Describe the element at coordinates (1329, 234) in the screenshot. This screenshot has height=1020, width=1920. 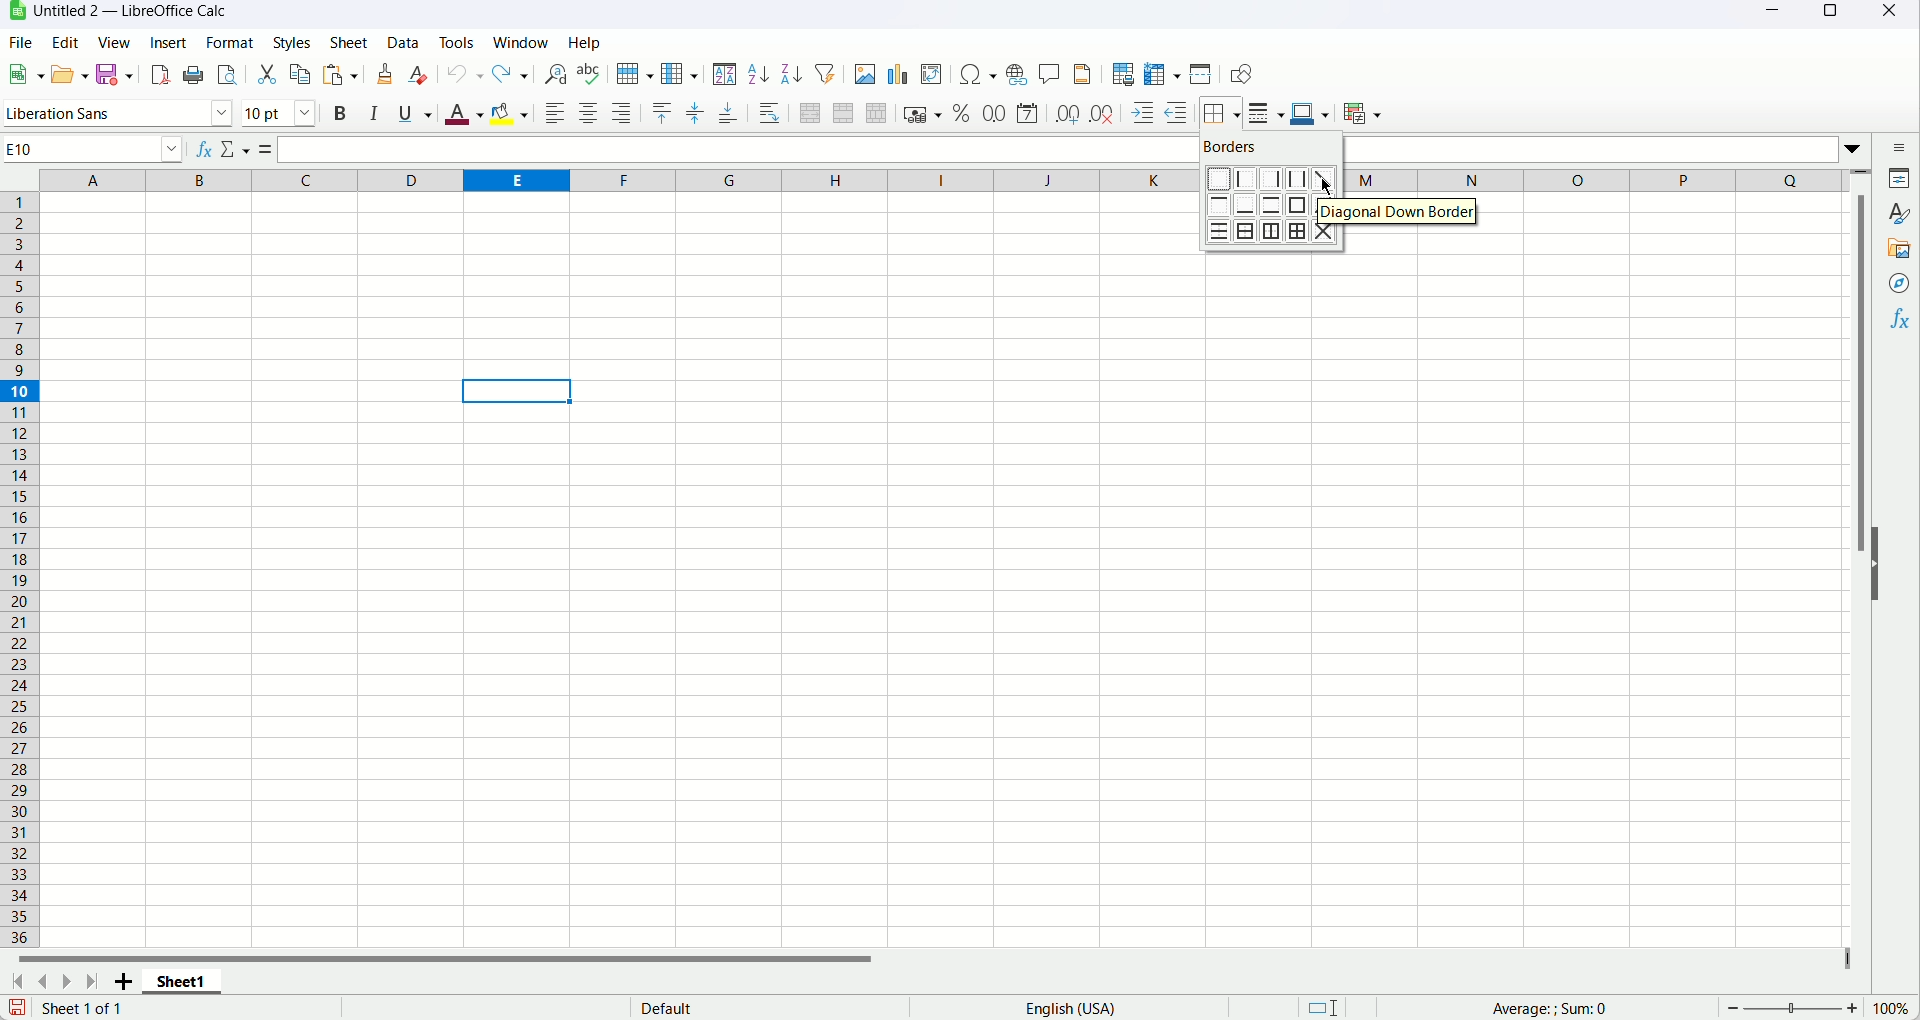
I see `Criss cross border` at that location.